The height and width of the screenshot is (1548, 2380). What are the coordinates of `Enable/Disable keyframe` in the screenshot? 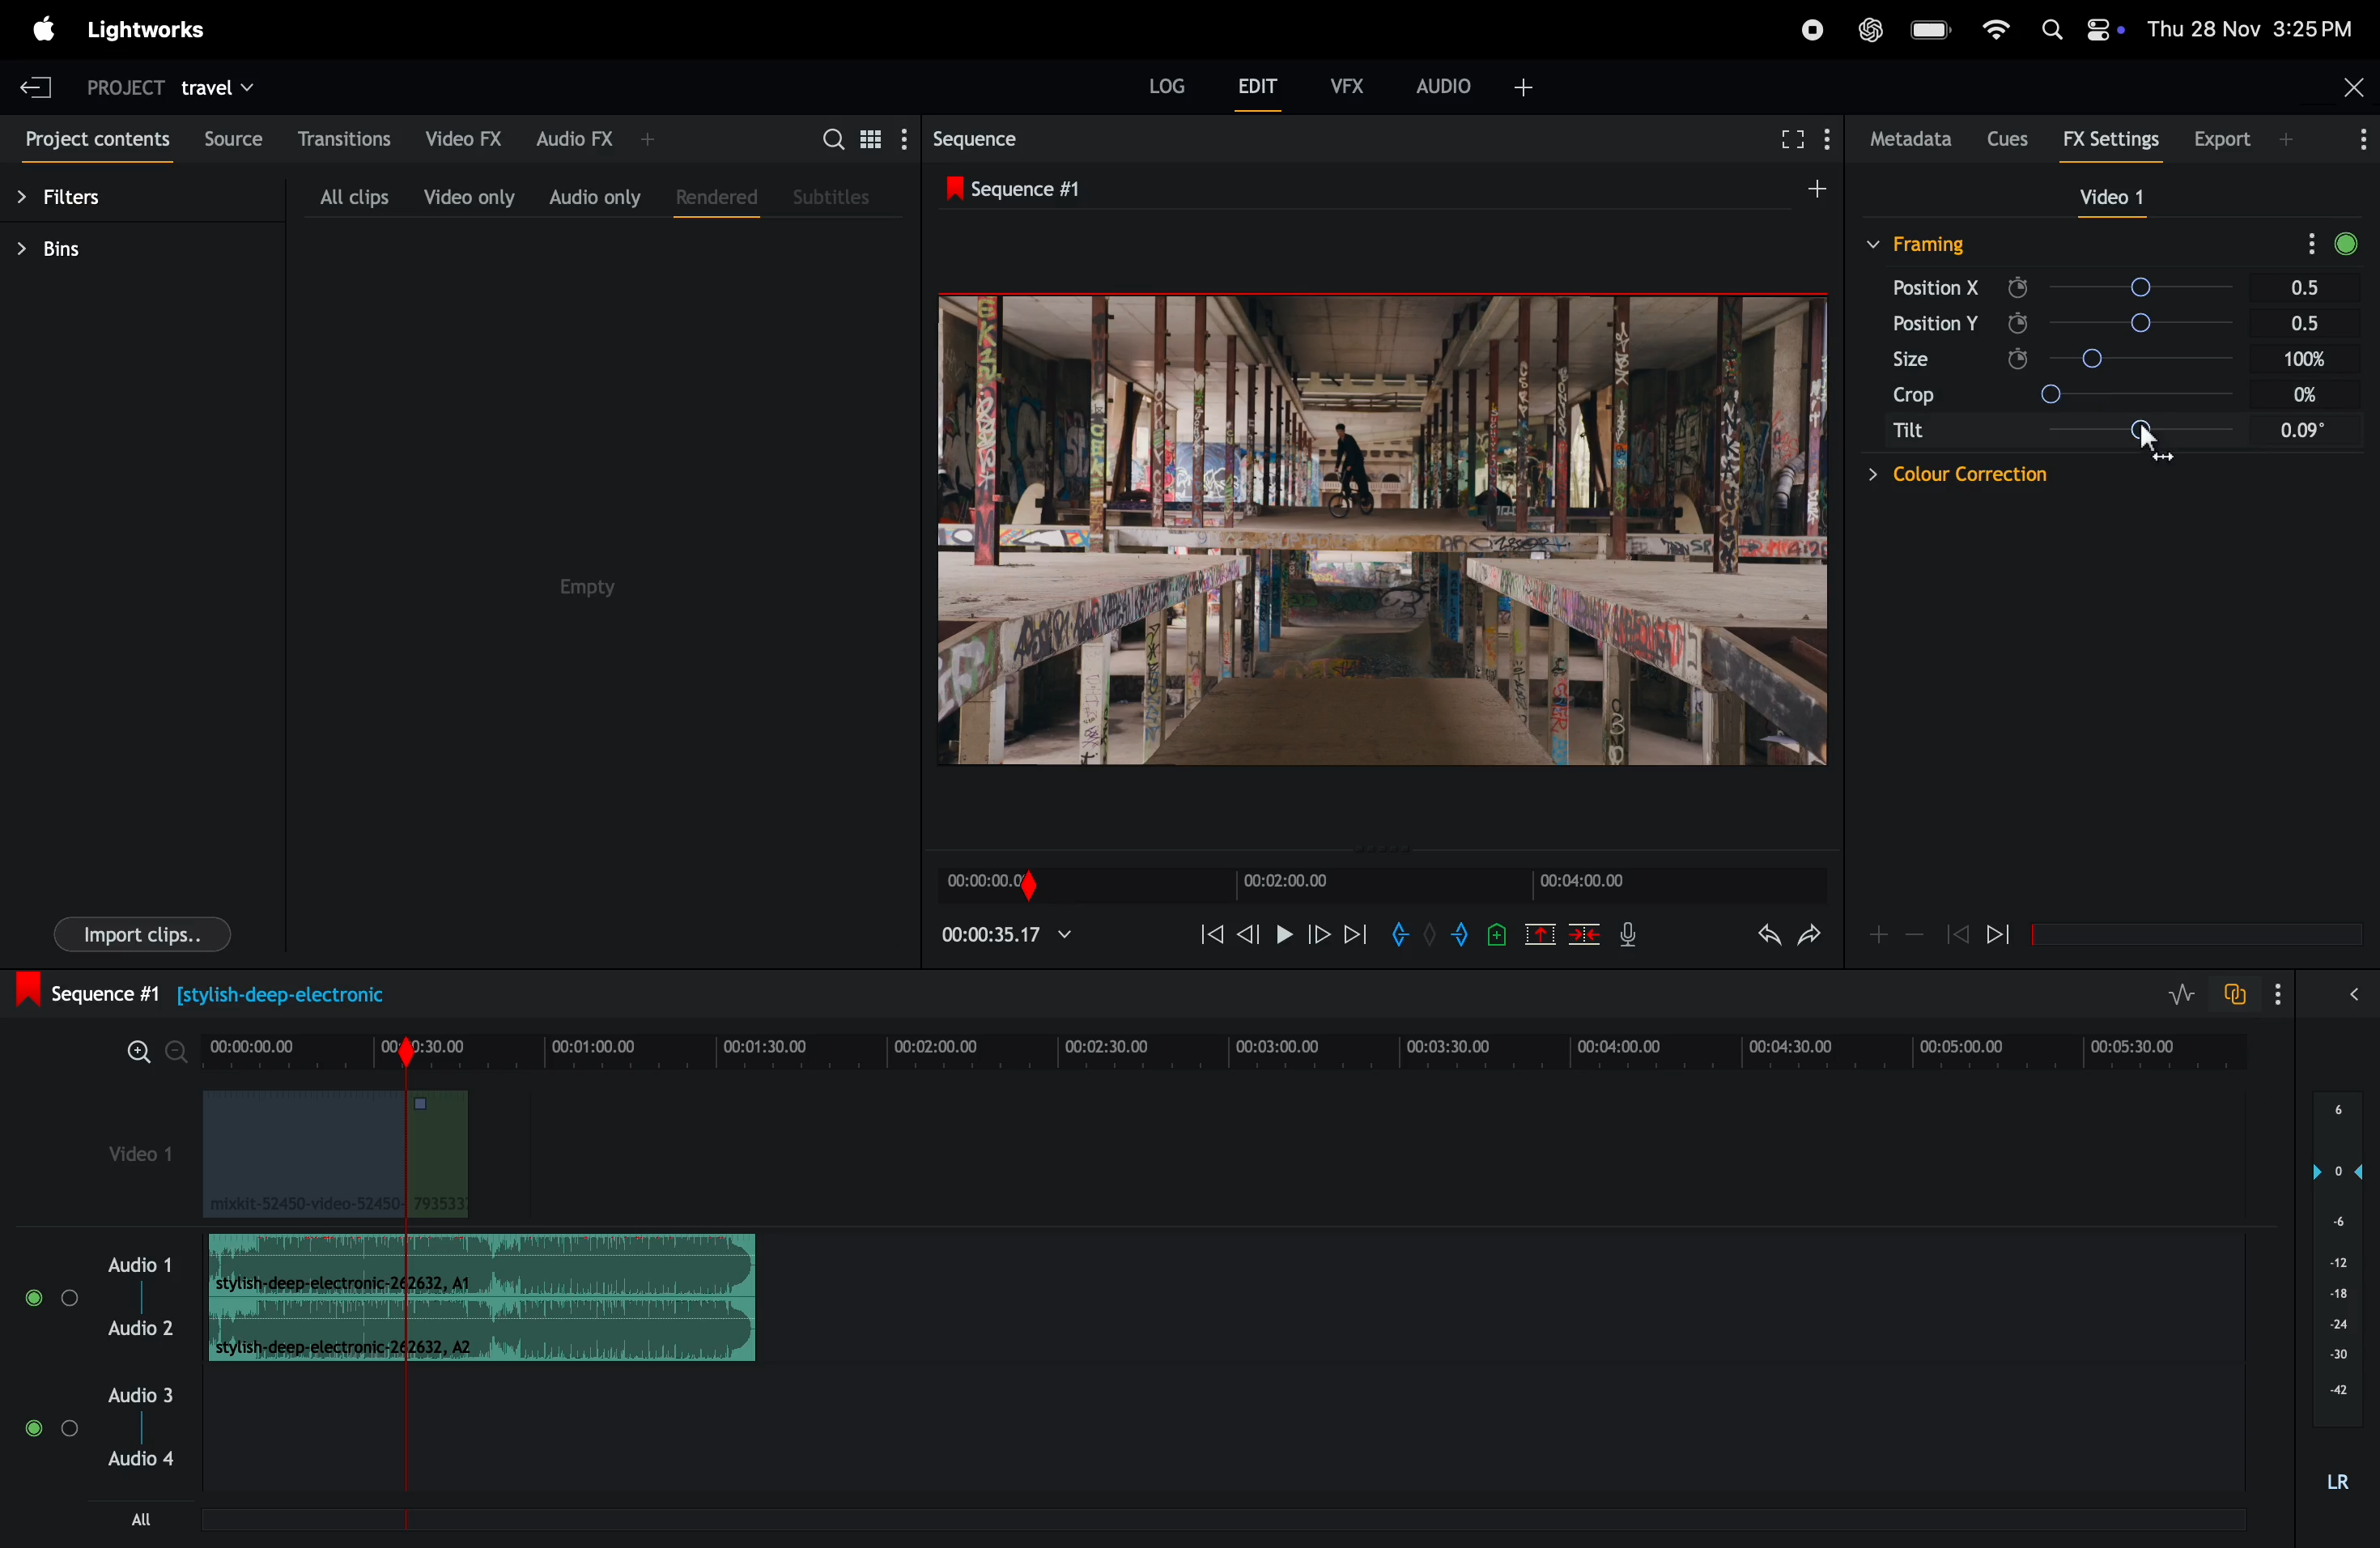 It's located at (2015, 320).